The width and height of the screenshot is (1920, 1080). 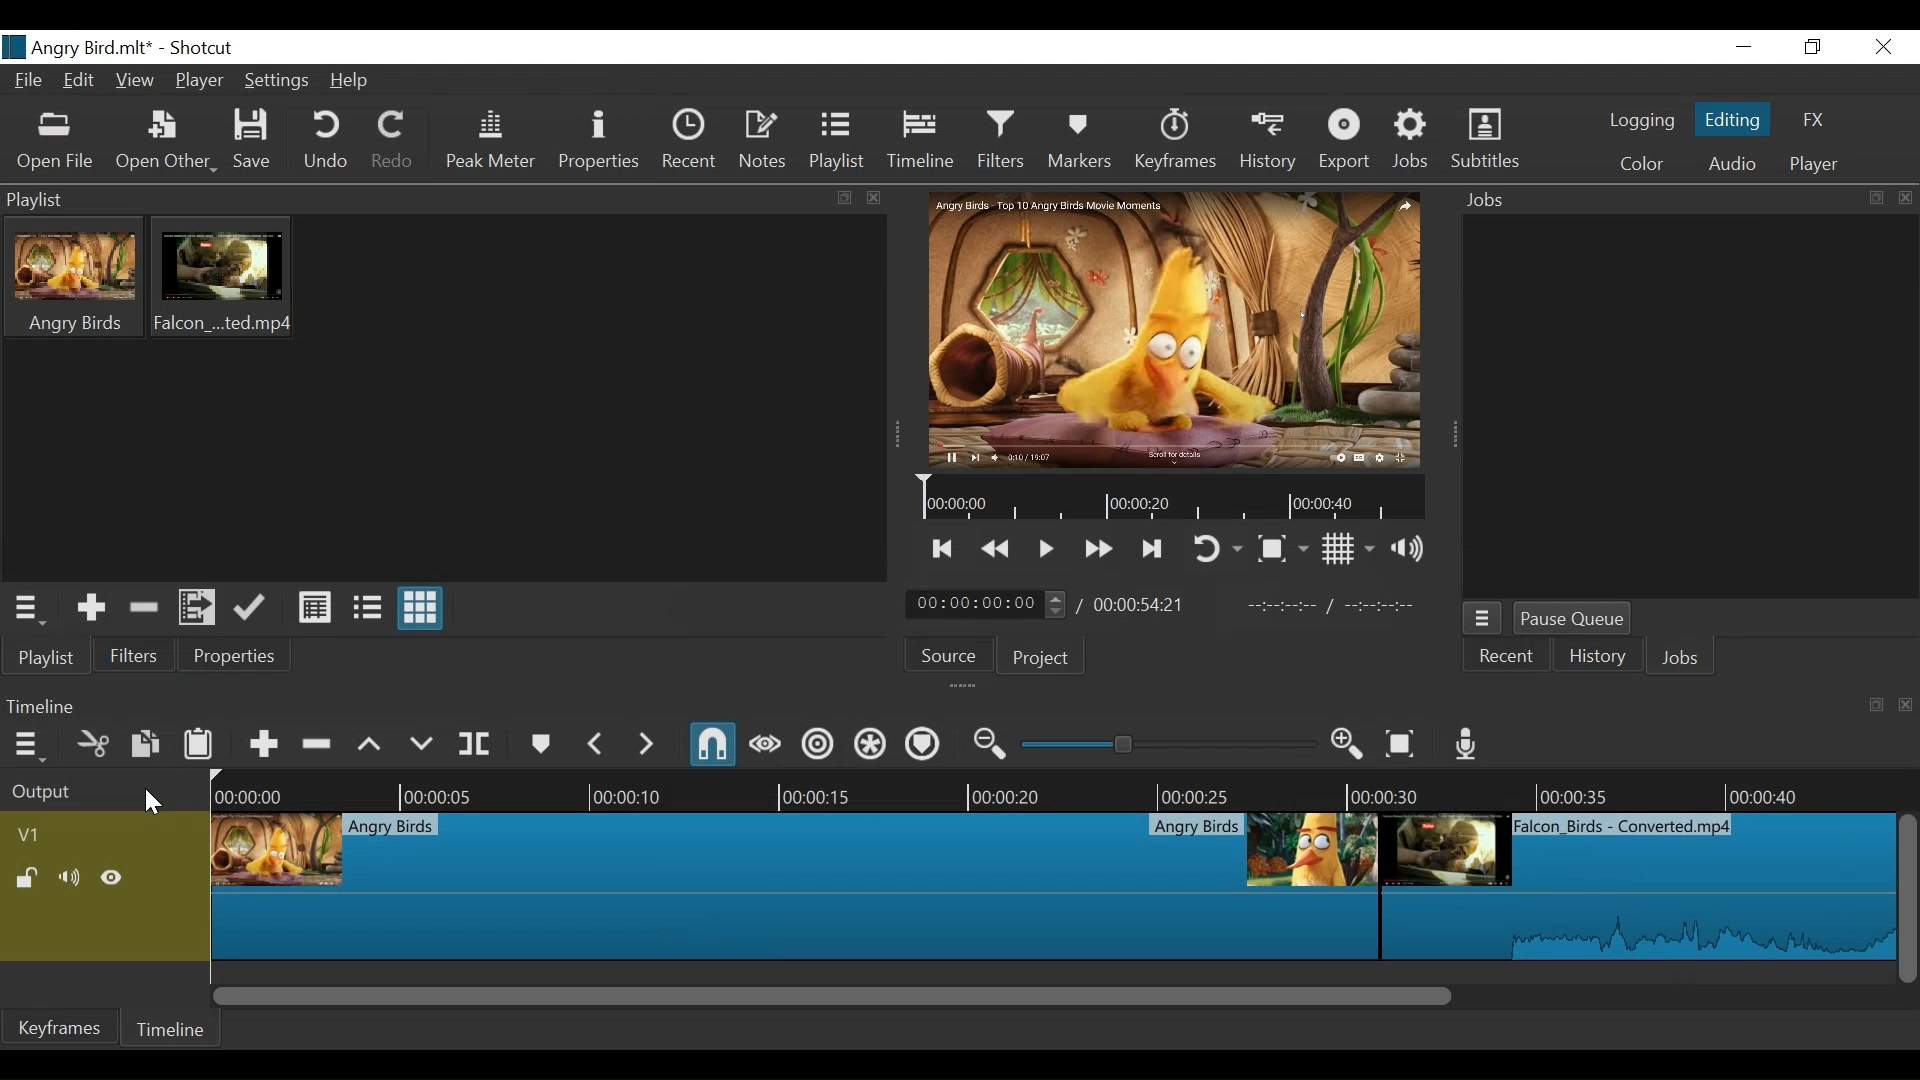 What do you see at coordinates (1820, 120) in the screenshot?
I see `FX` at bounding box center [1820, 120].